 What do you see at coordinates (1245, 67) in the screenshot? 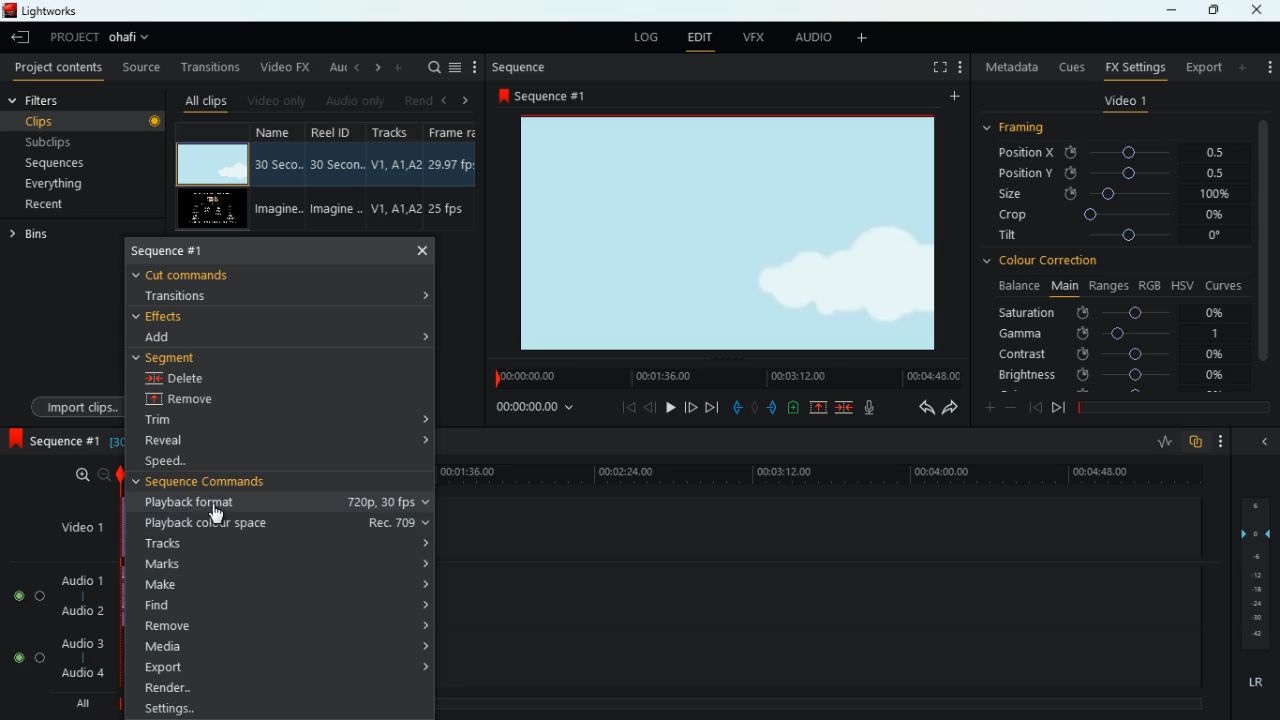
I see `add` at bounding box center [1245, 67].